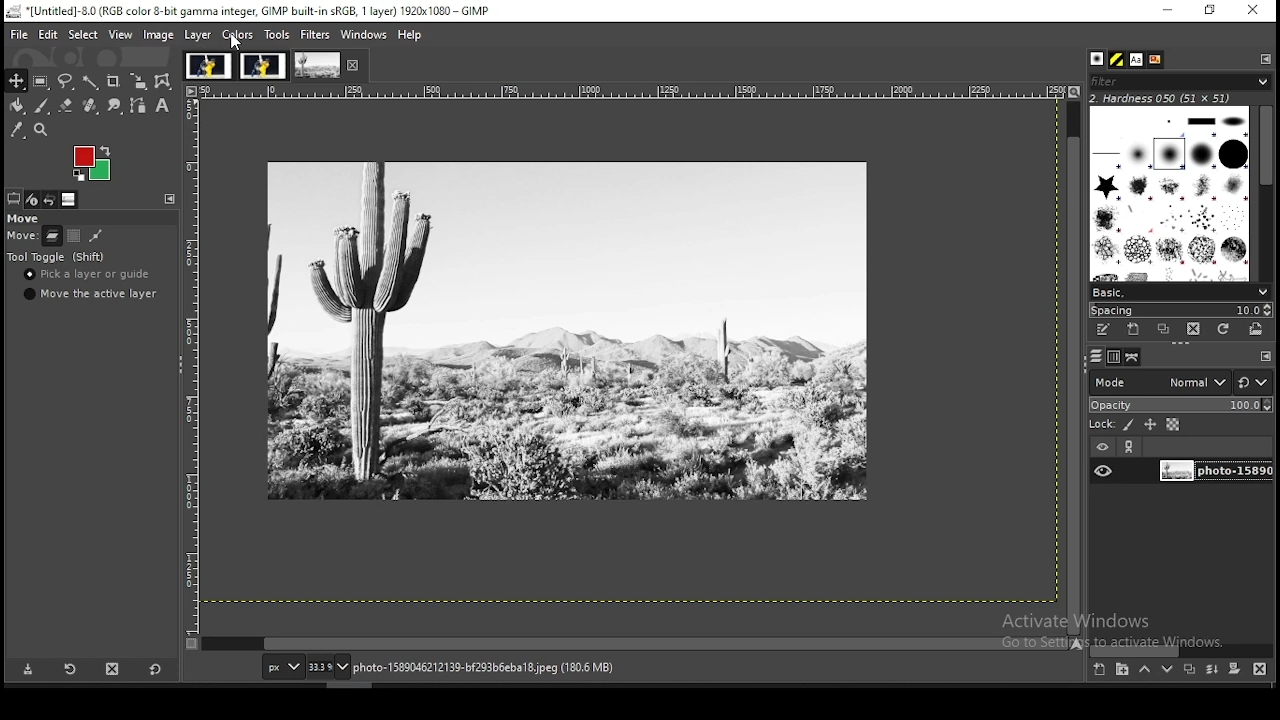  I want to click on duplicate brush, so click(1163, 330).